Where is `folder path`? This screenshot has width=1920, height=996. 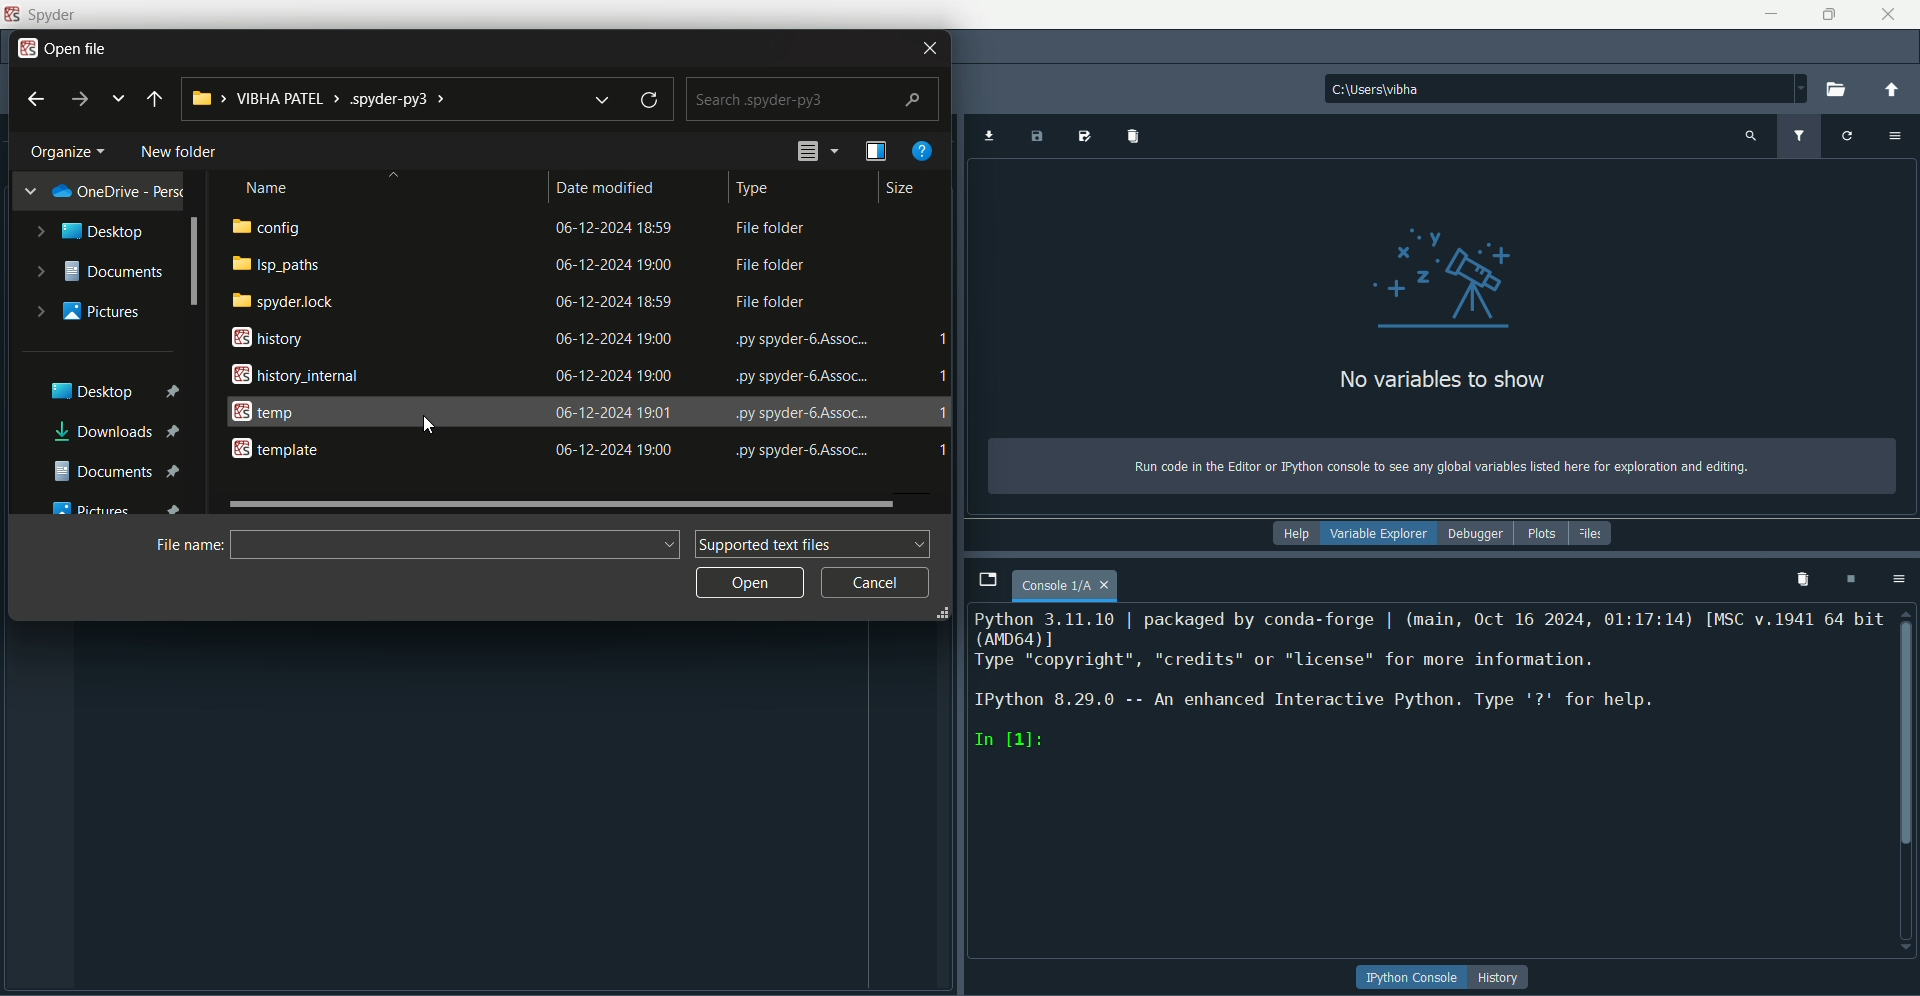
folder path is located at coordinates (381, 98).